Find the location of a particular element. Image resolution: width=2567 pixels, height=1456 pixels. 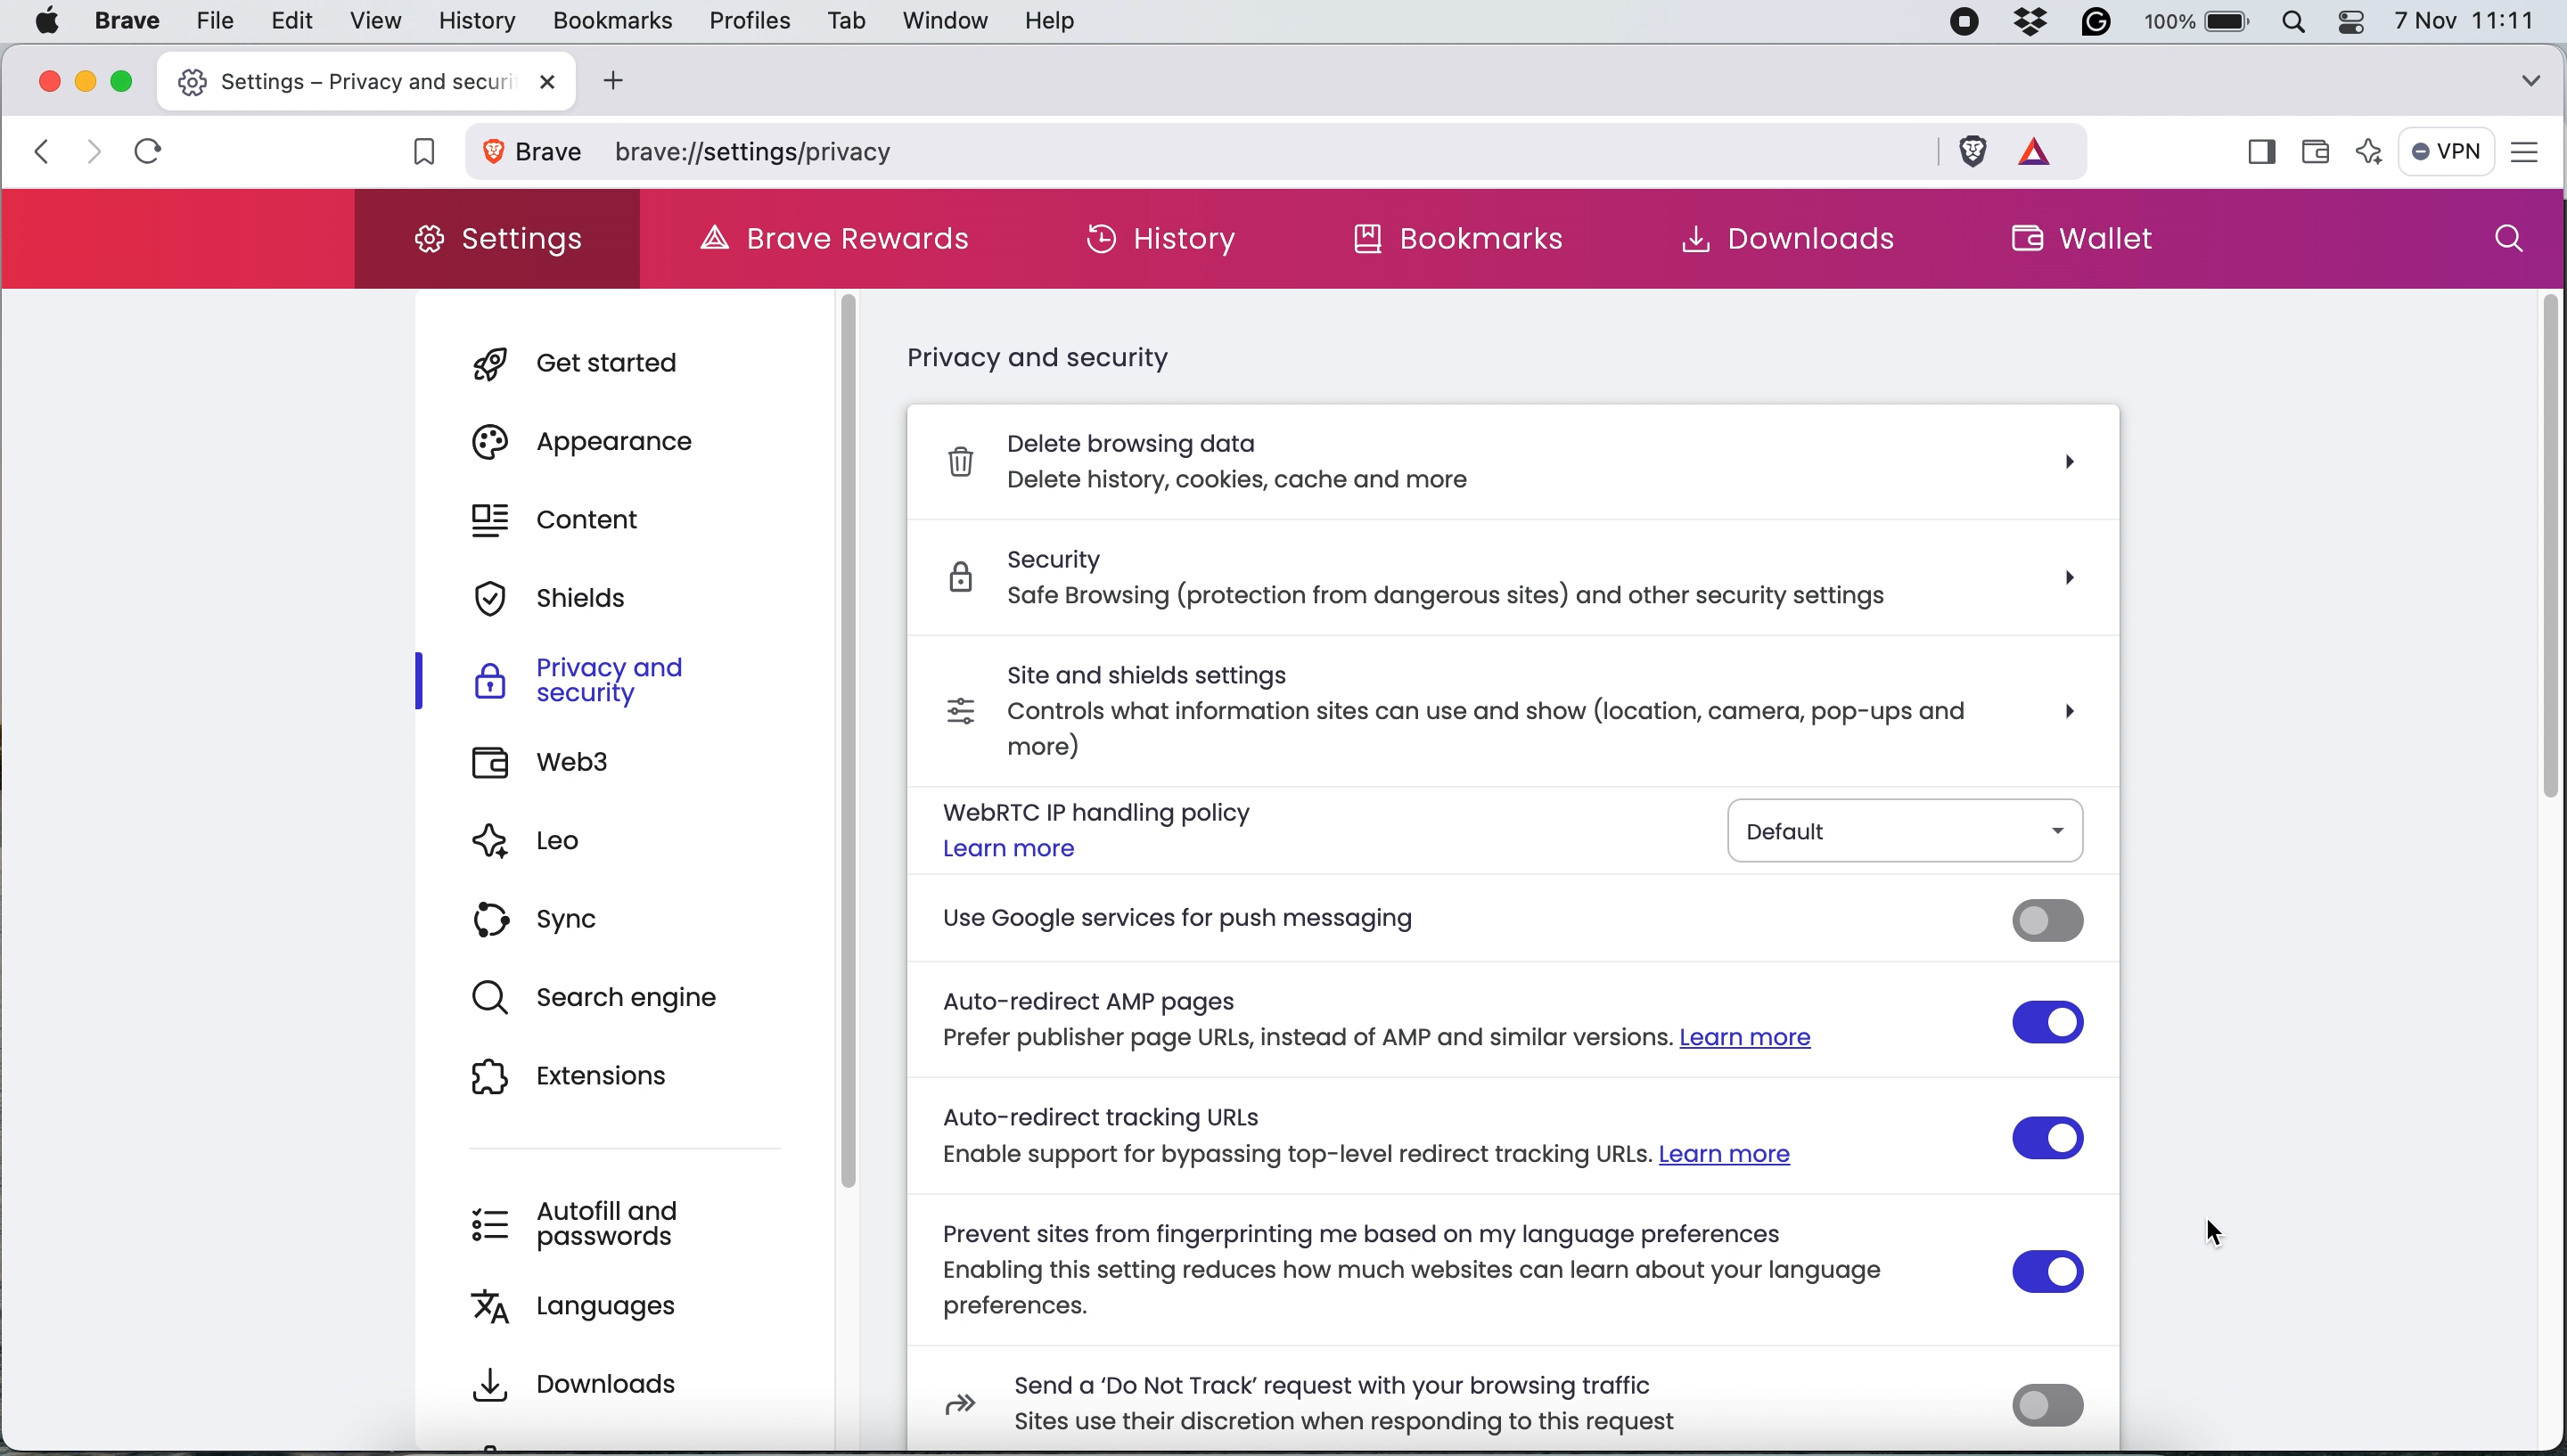

auto redirect AMP pages toggle switch is located at coordinates (2051, 1021).